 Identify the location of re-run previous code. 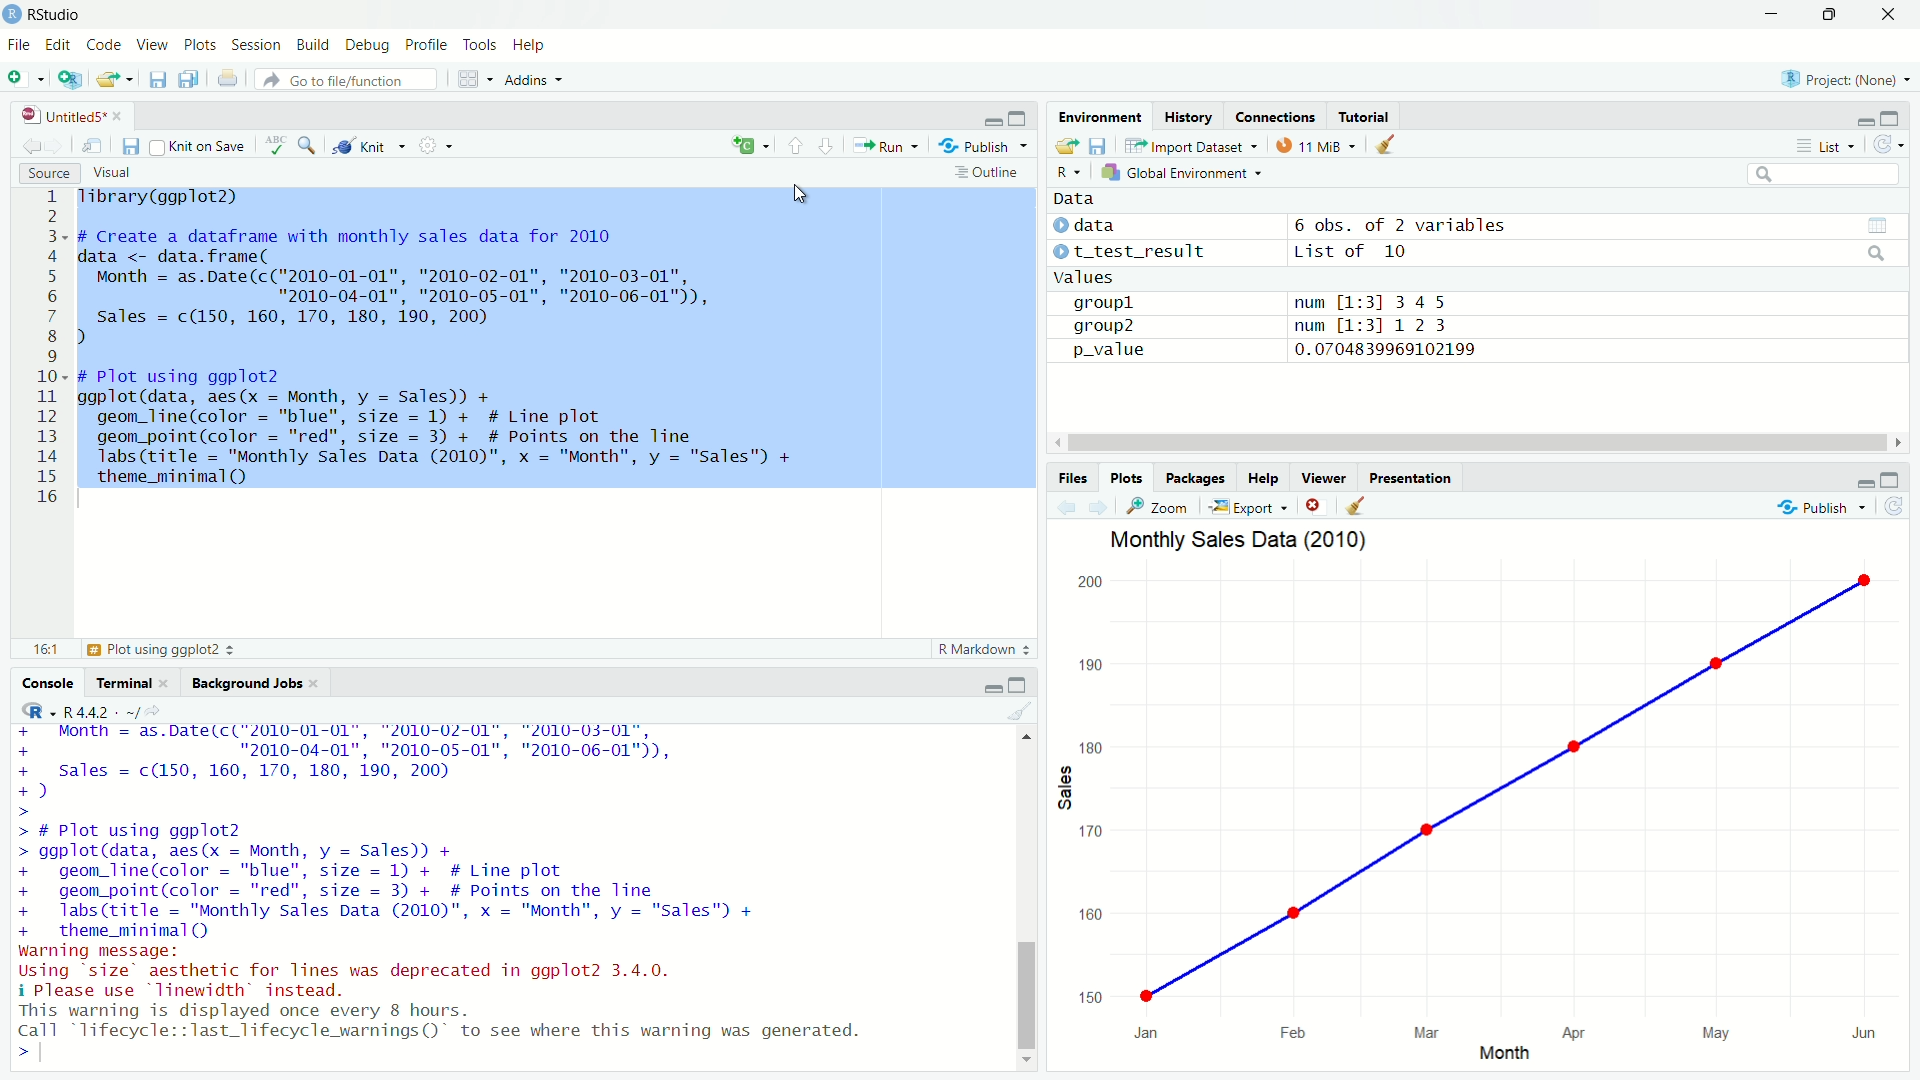
(747, 147).